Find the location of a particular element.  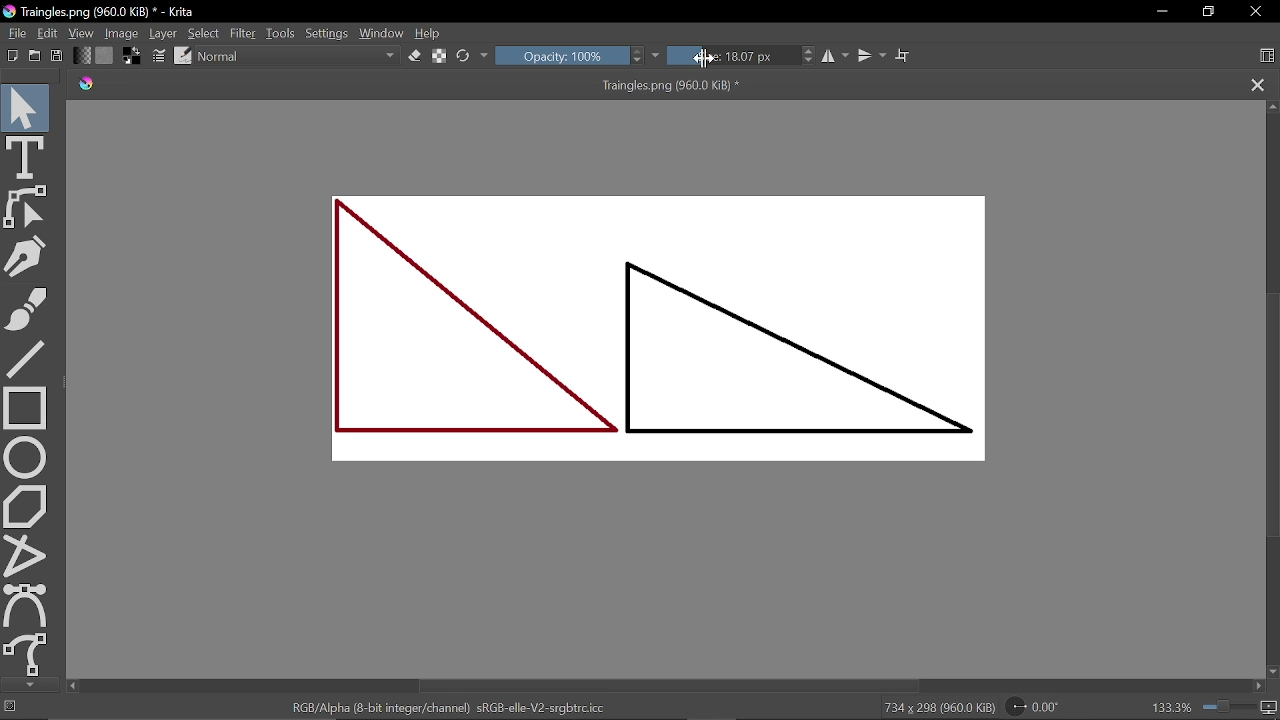

Move left is located at coordinates (74, 685).